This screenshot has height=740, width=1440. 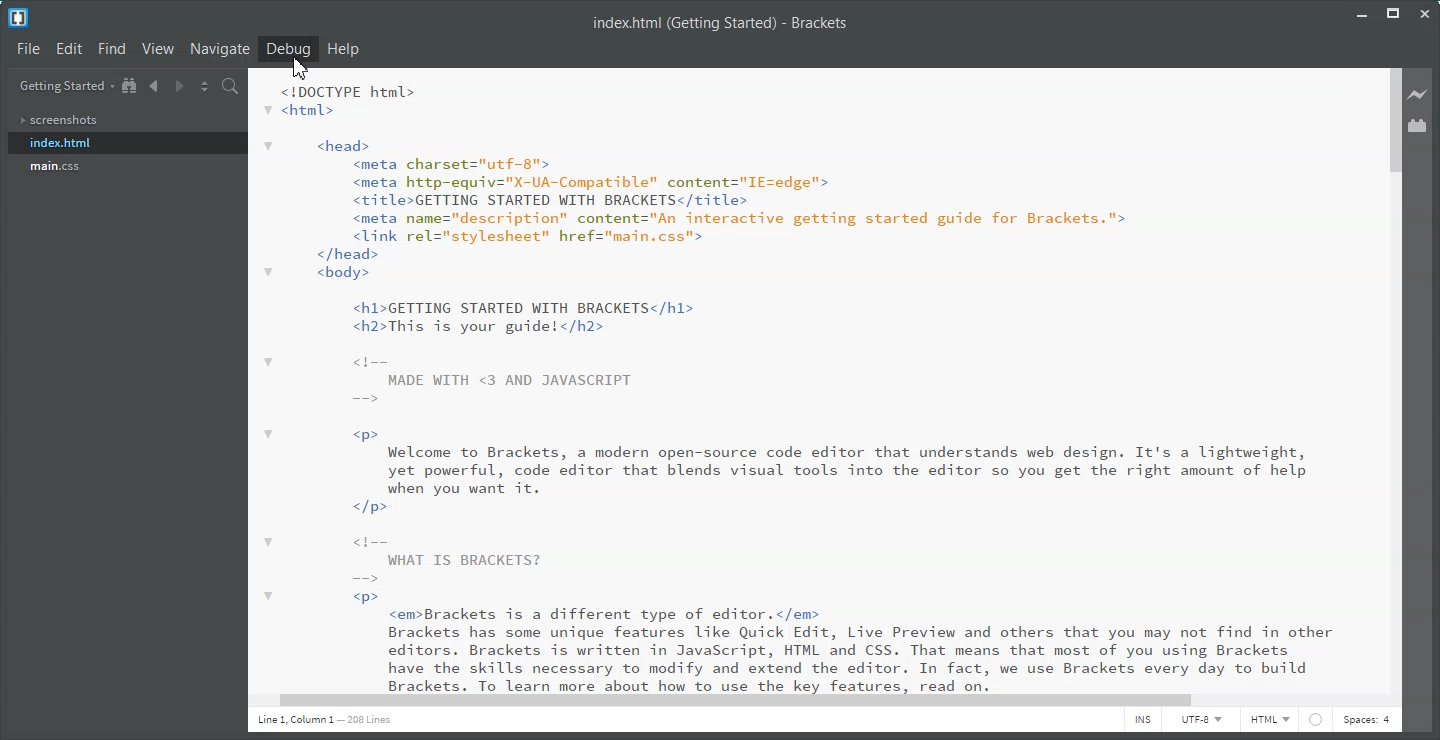 What do you see at coordinates (127, 121) in the screenshot?
I see `Screenshots` at bounding box center [127, 121].